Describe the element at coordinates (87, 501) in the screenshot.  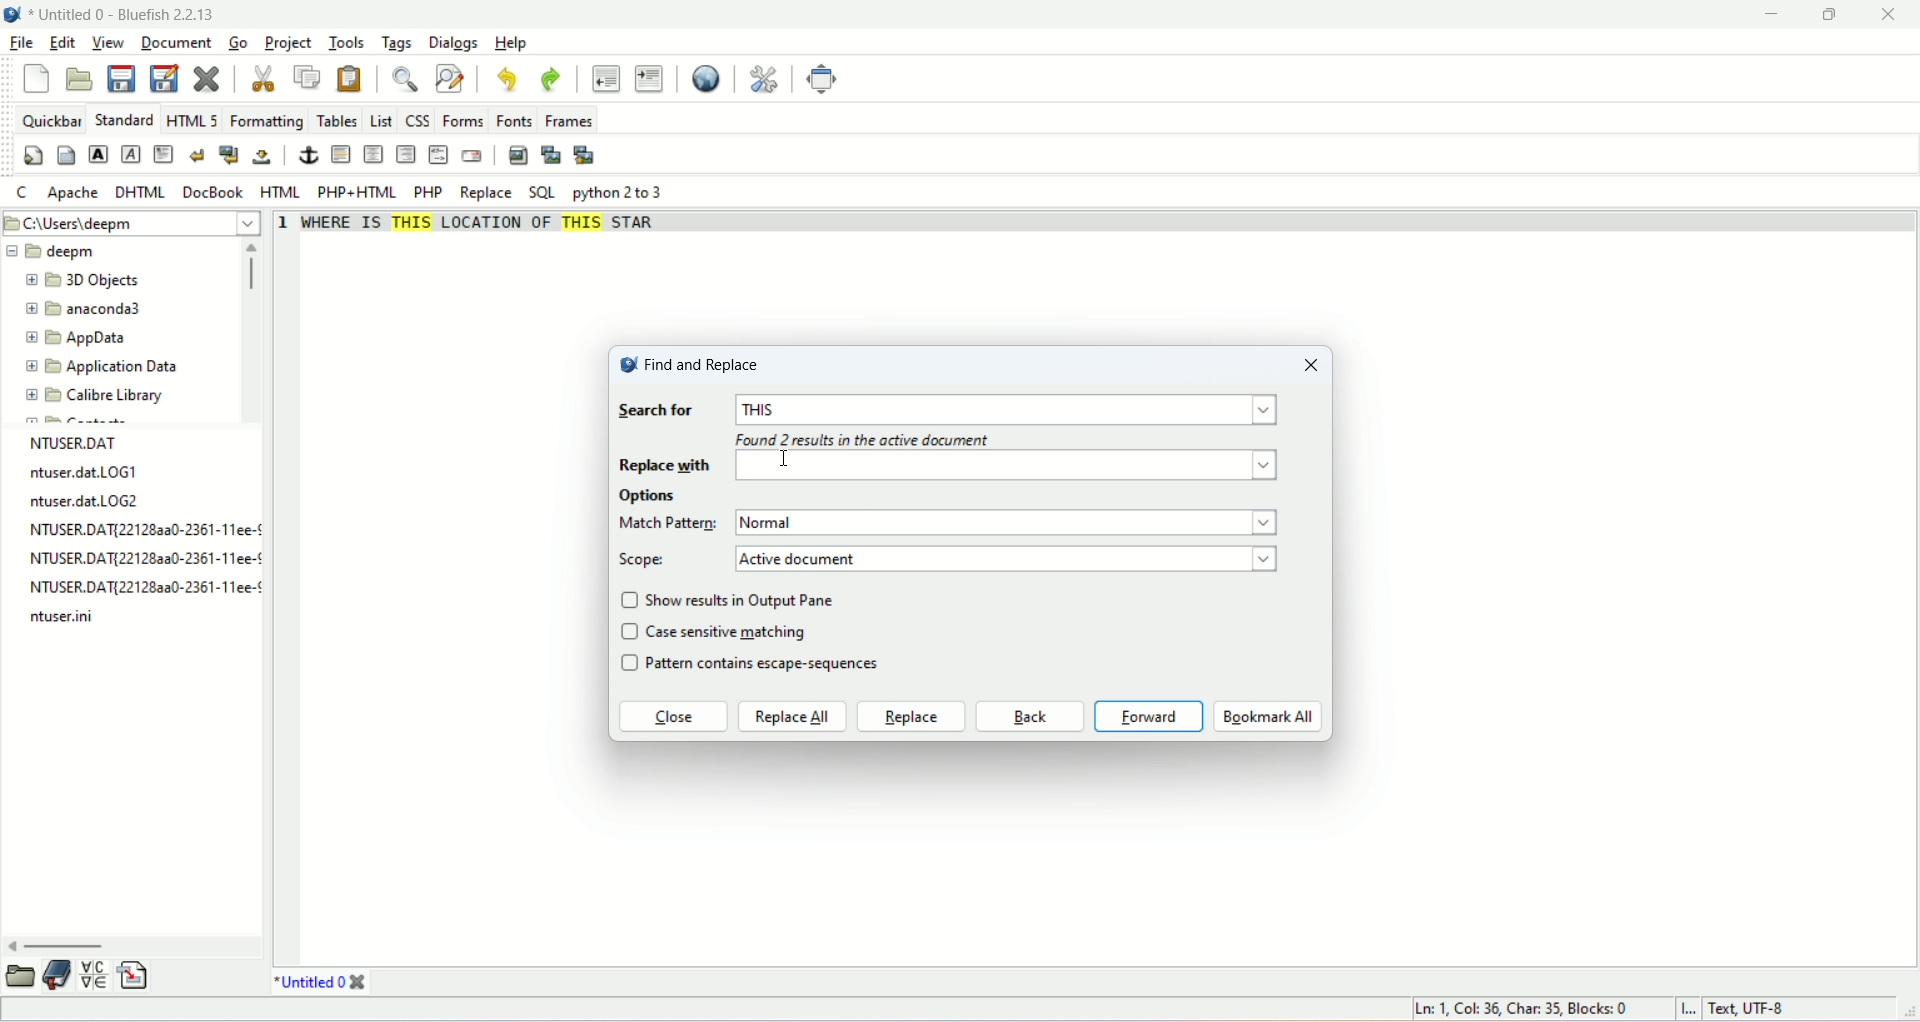
I see `ntuser.dat LOG2` at that location.